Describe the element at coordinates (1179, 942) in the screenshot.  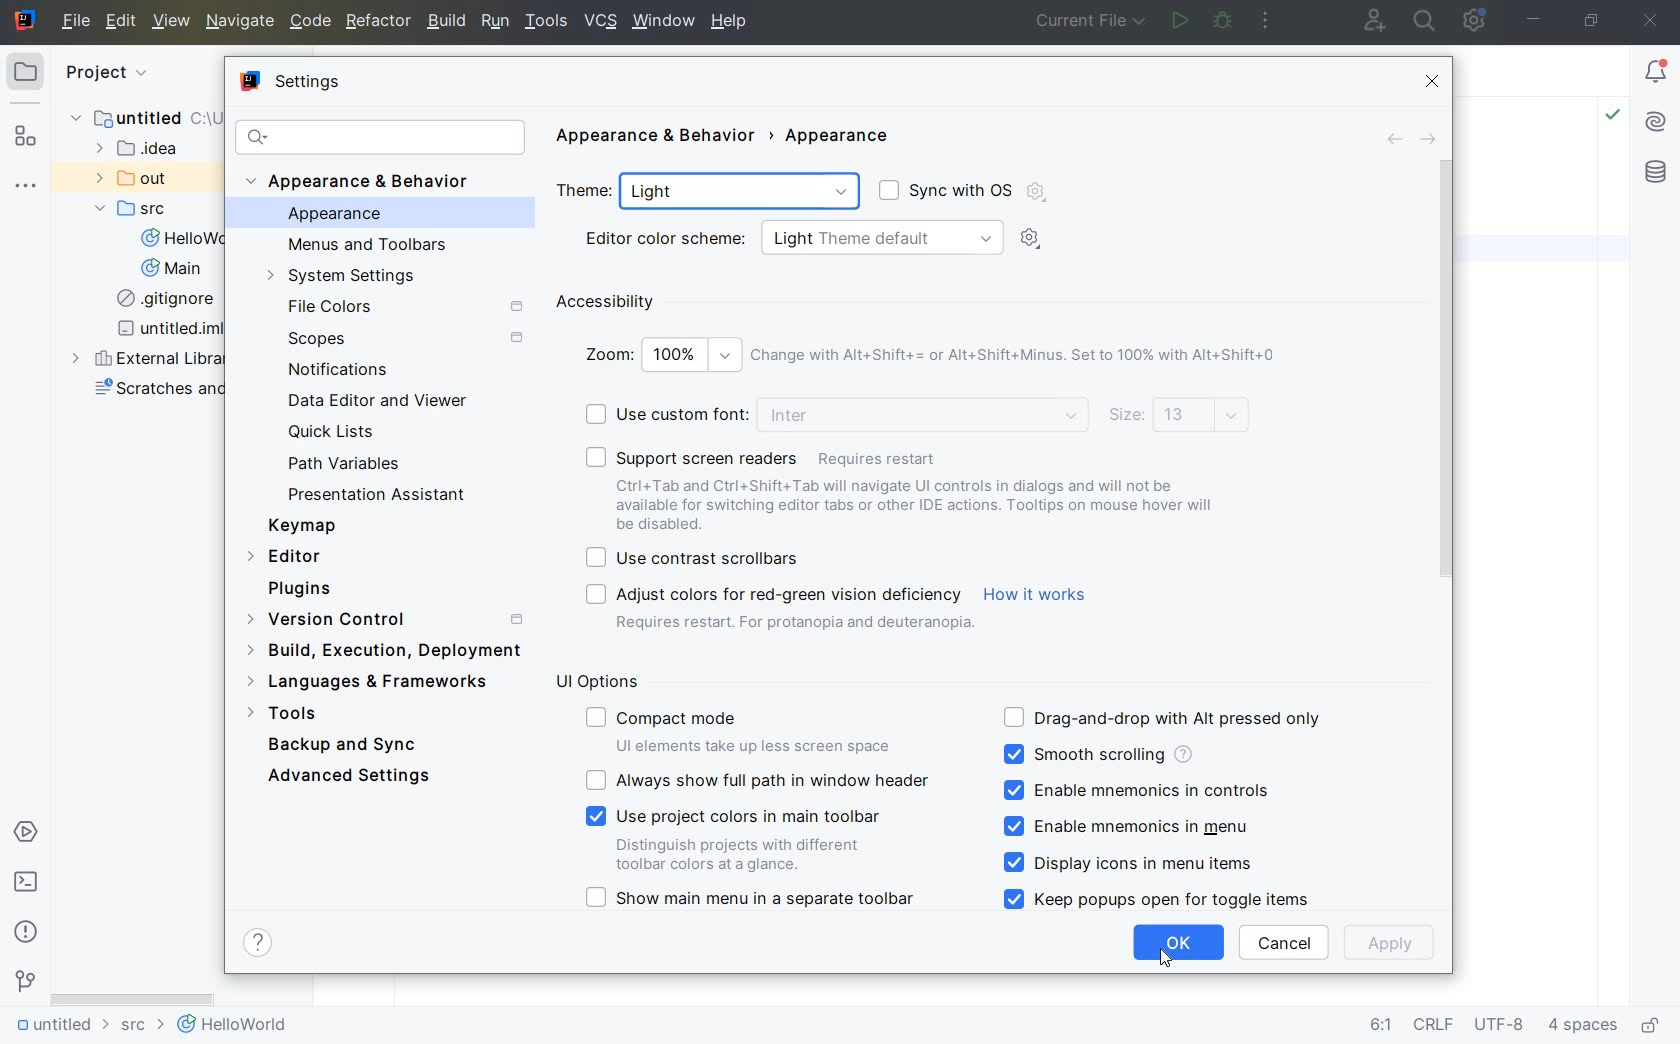
I see `ok` at that location.